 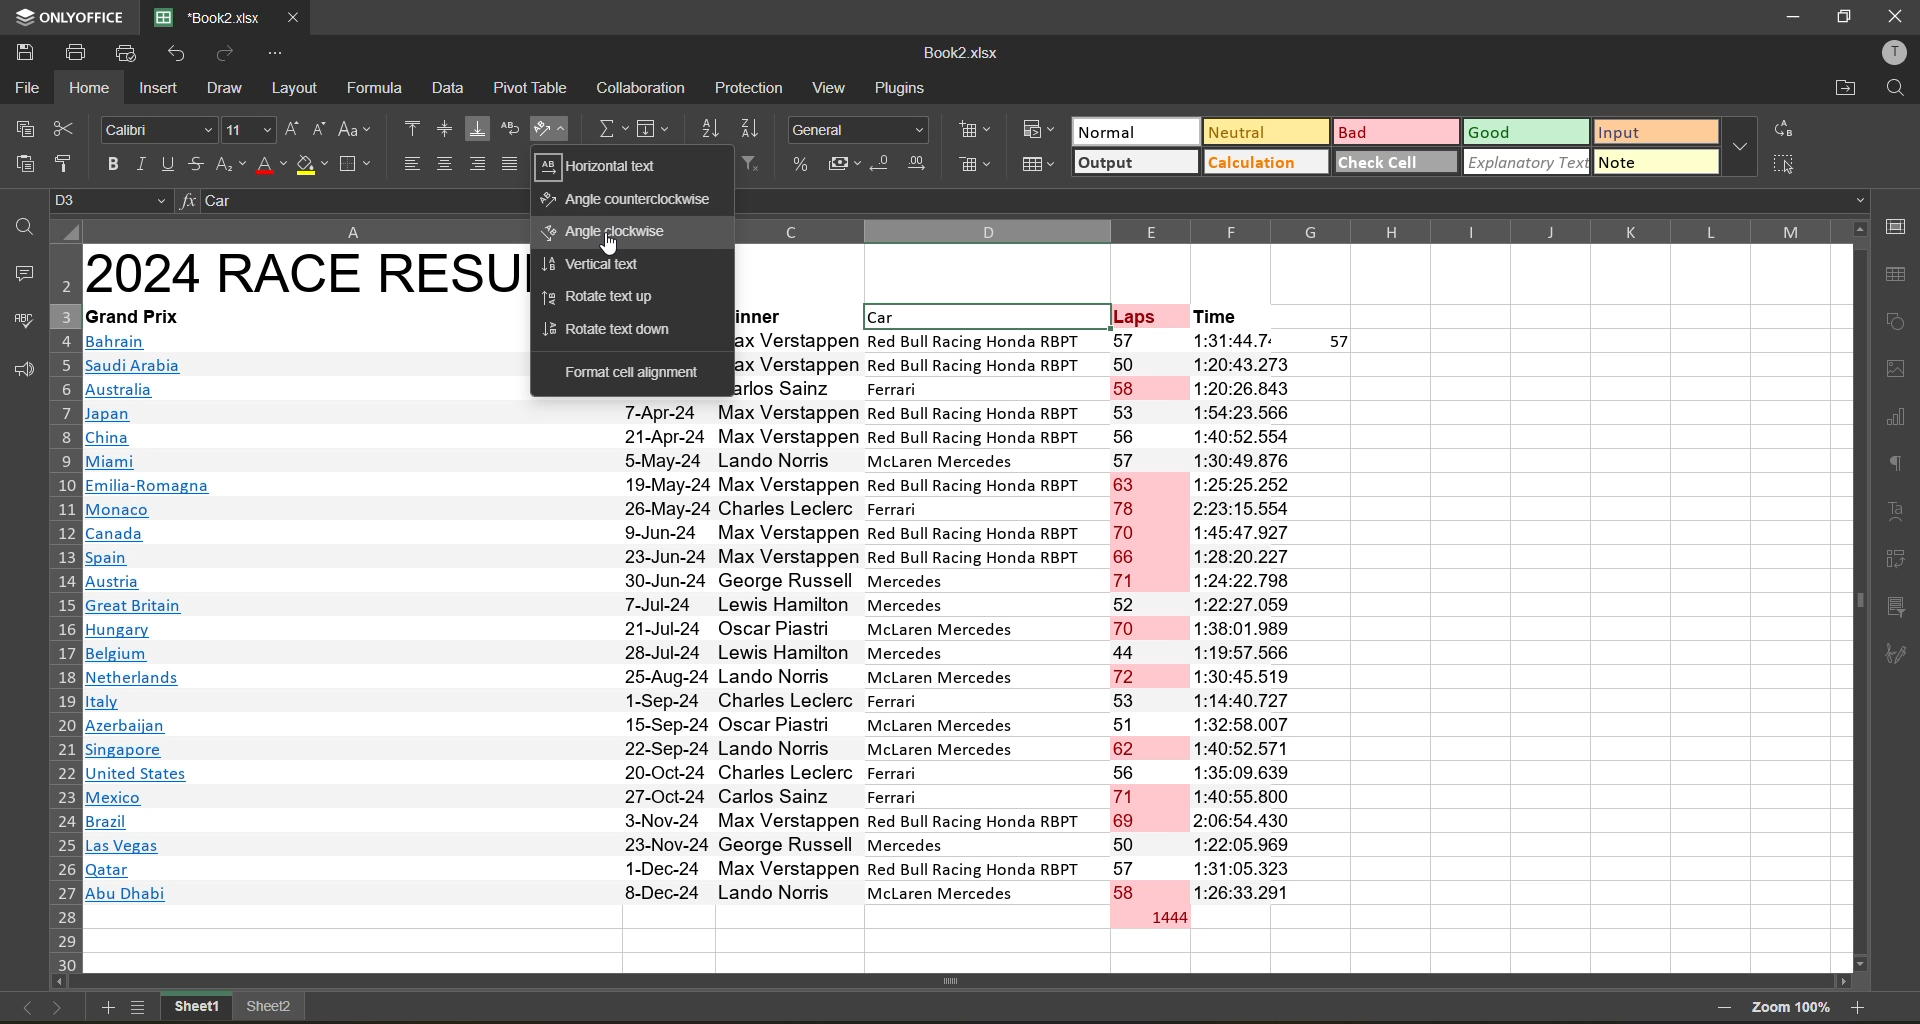 I want to click on formula, so click(x=377, y=91).